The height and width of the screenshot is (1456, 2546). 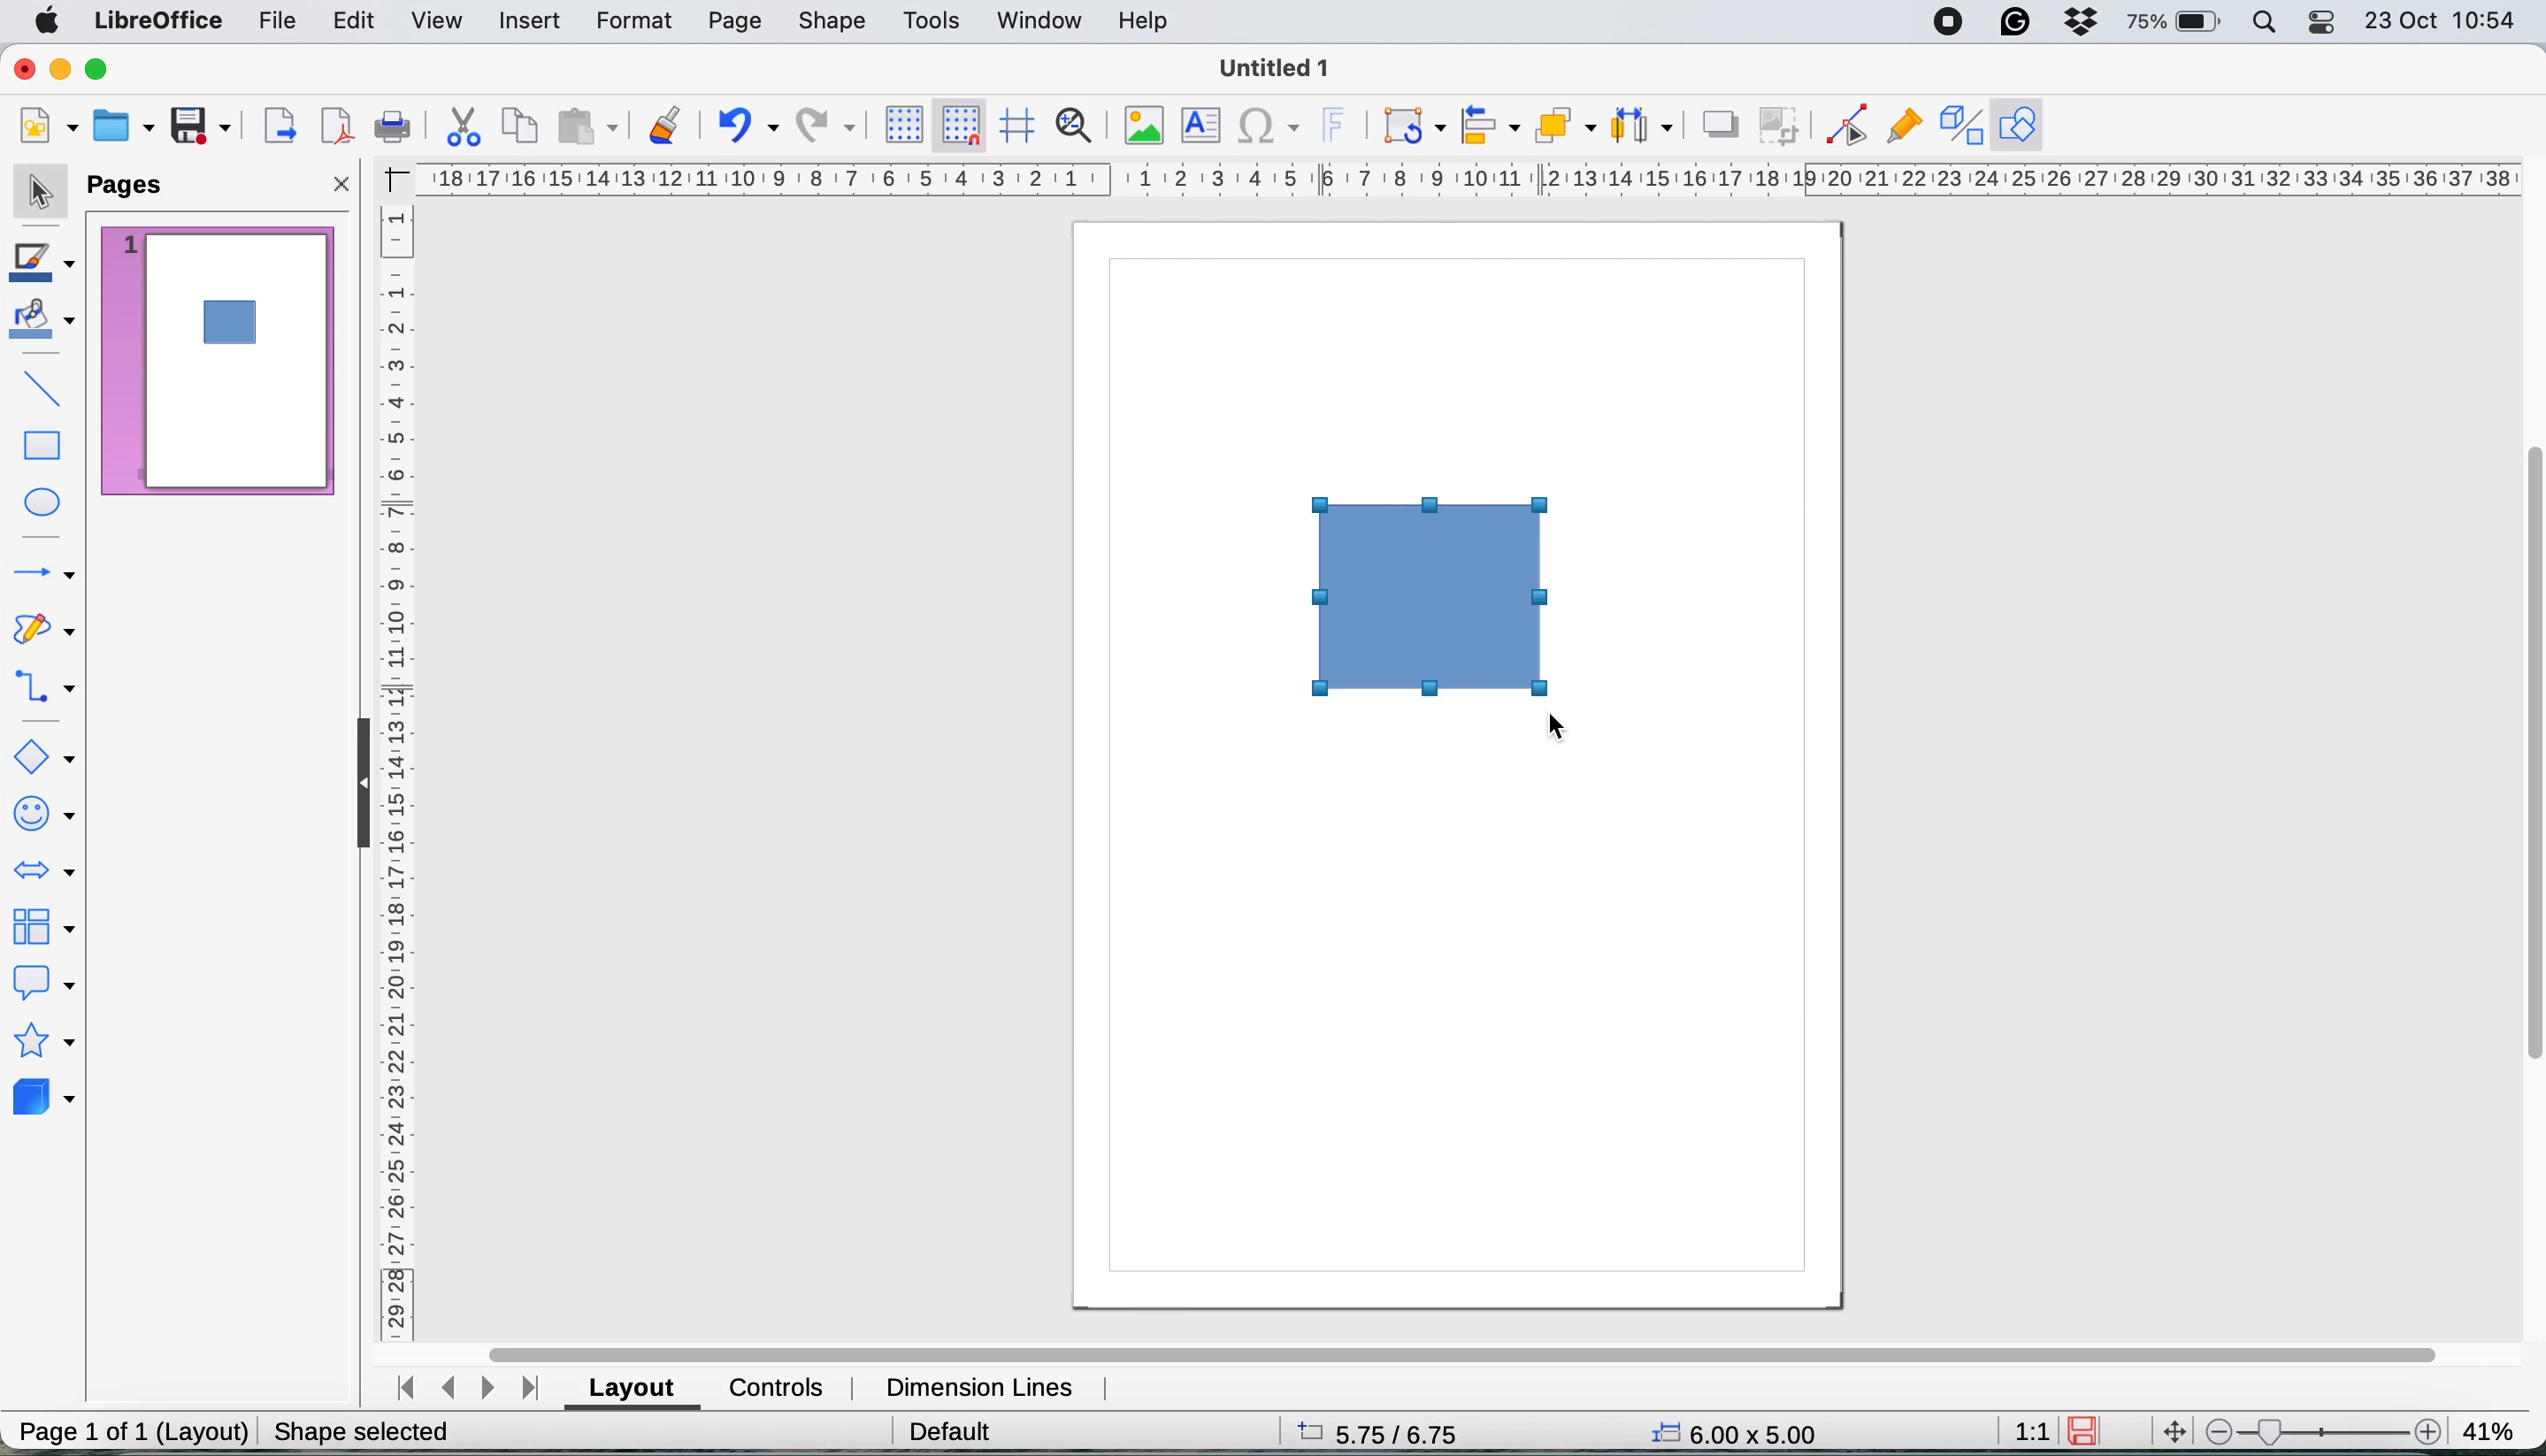 I want to click on spotlight search, so click(x=2266, y=23).